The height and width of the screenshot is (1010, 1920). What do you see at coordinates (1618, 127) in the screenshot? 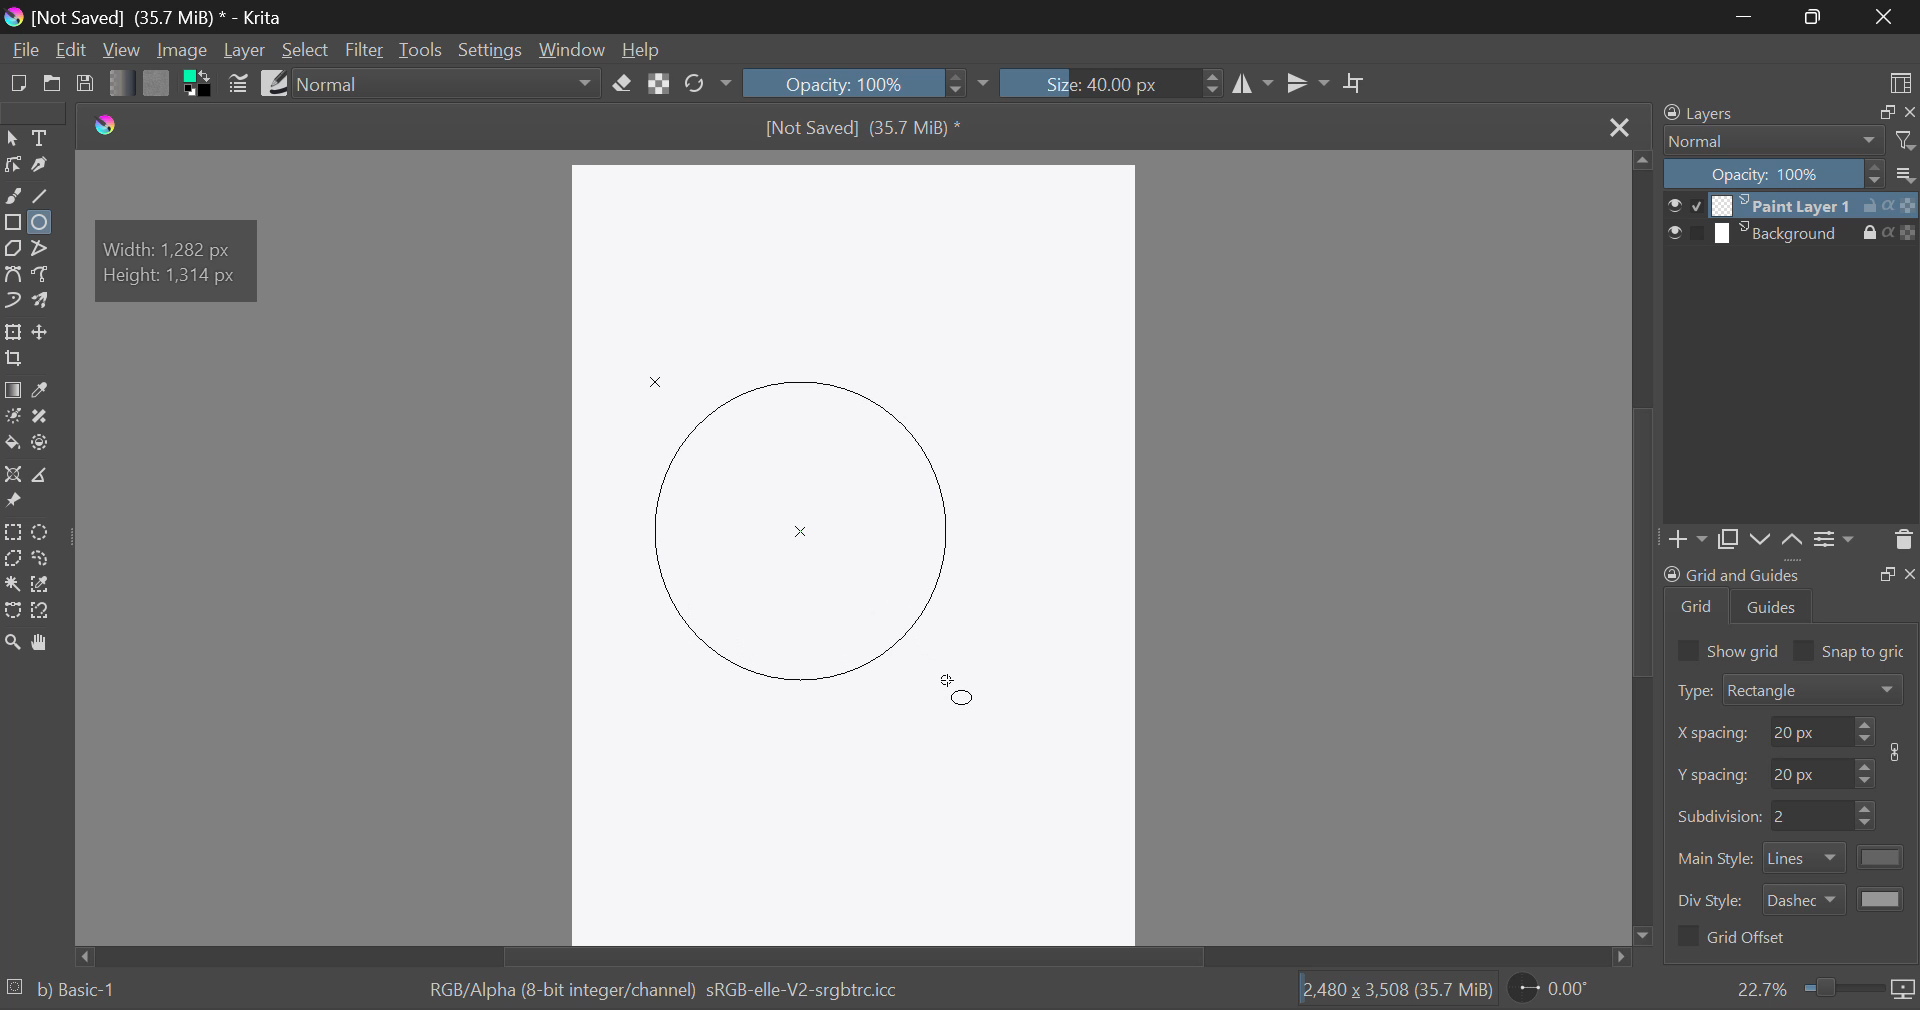
I see `Close` at bounding box center [1618, 127].